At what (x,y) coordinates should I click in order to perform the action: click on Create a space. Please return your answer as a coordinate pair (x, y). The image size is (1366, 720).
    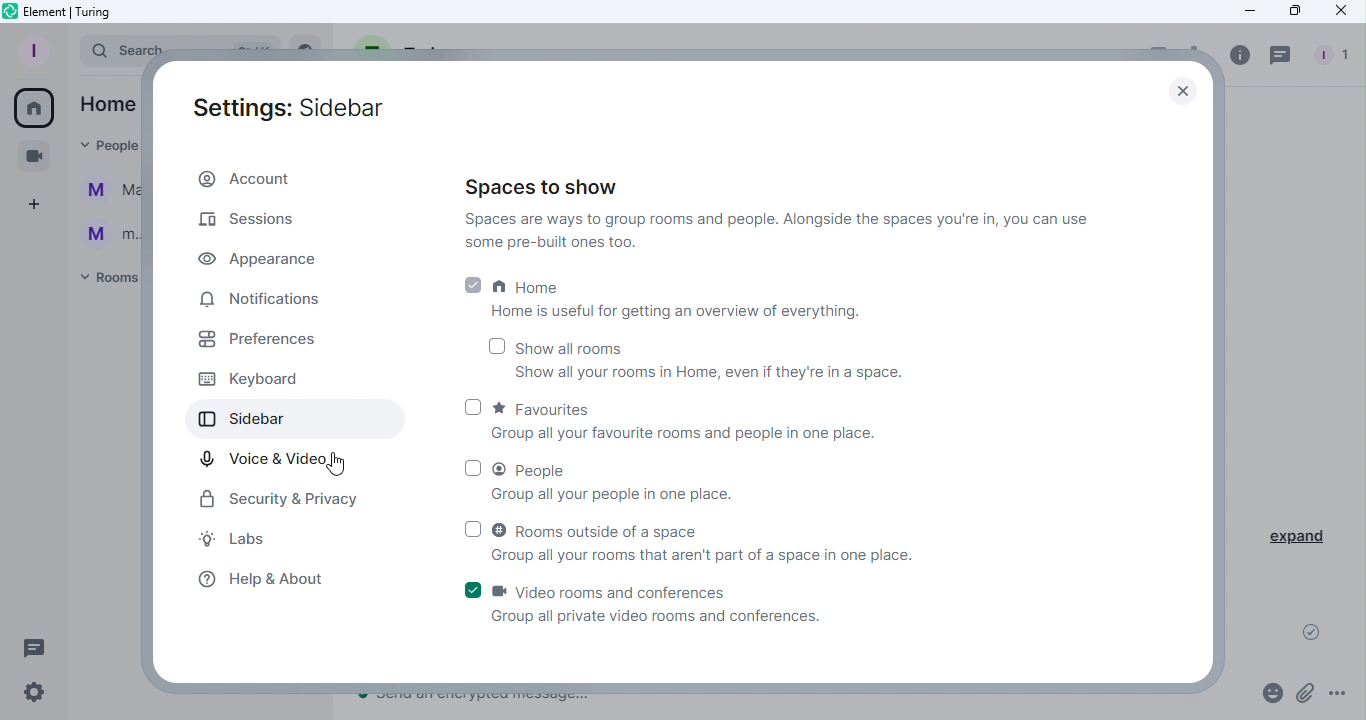
    Looking at the image, I should click on (36, 202).